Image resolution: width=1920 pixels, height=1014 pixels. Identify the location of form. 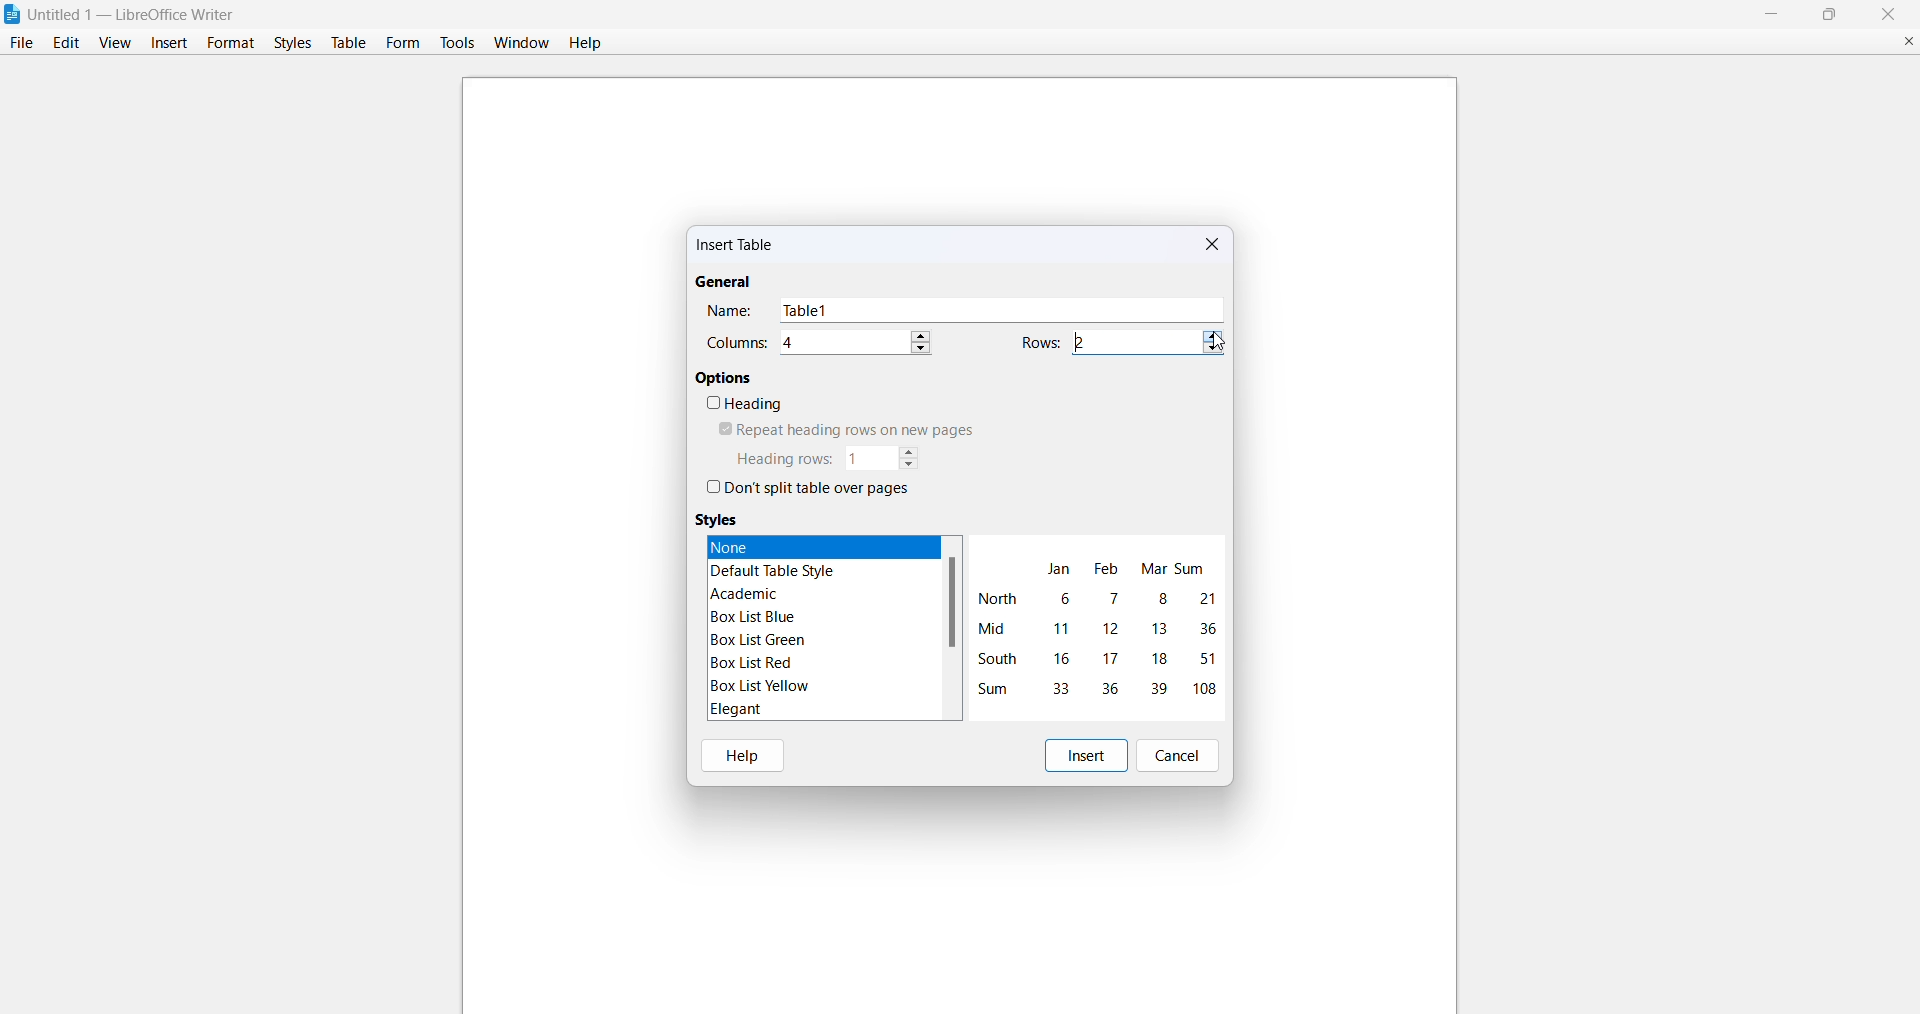
(403, 42).